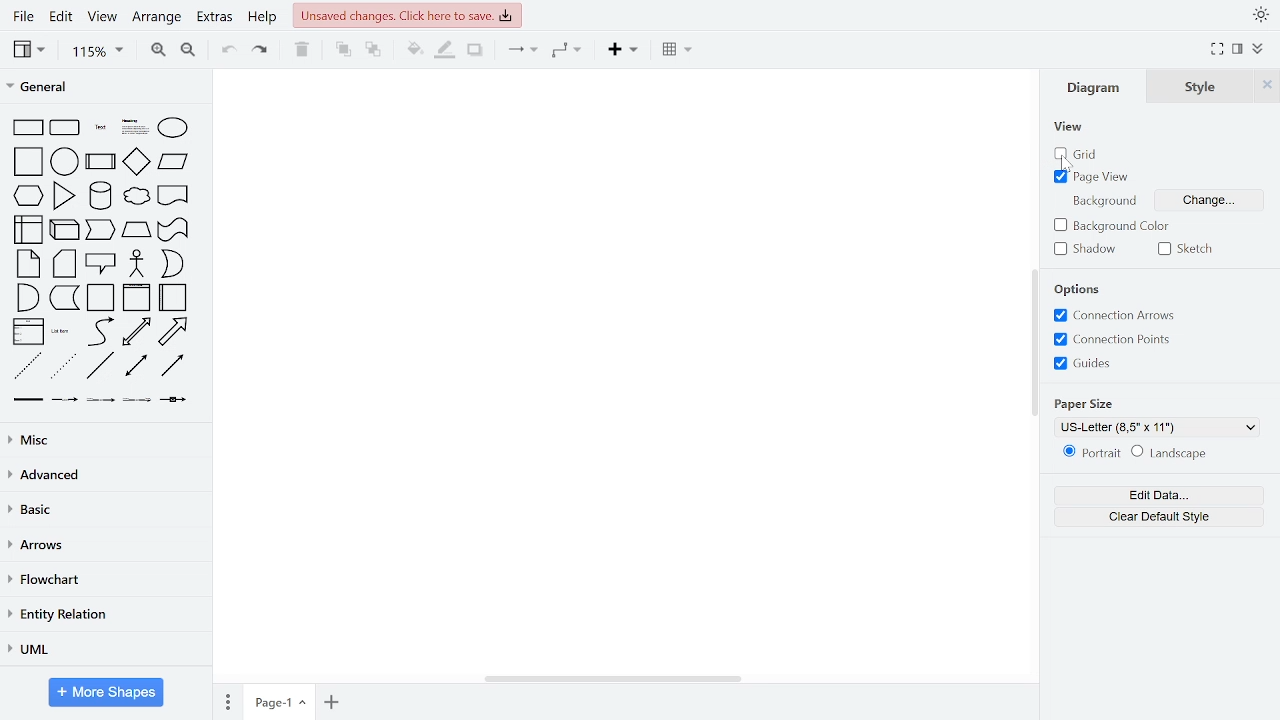 Image resolution: width=1280 pixels, height=720 pixels. Describe the element at coordinates (102, 298) in the screenshot. I see `container` at that location.